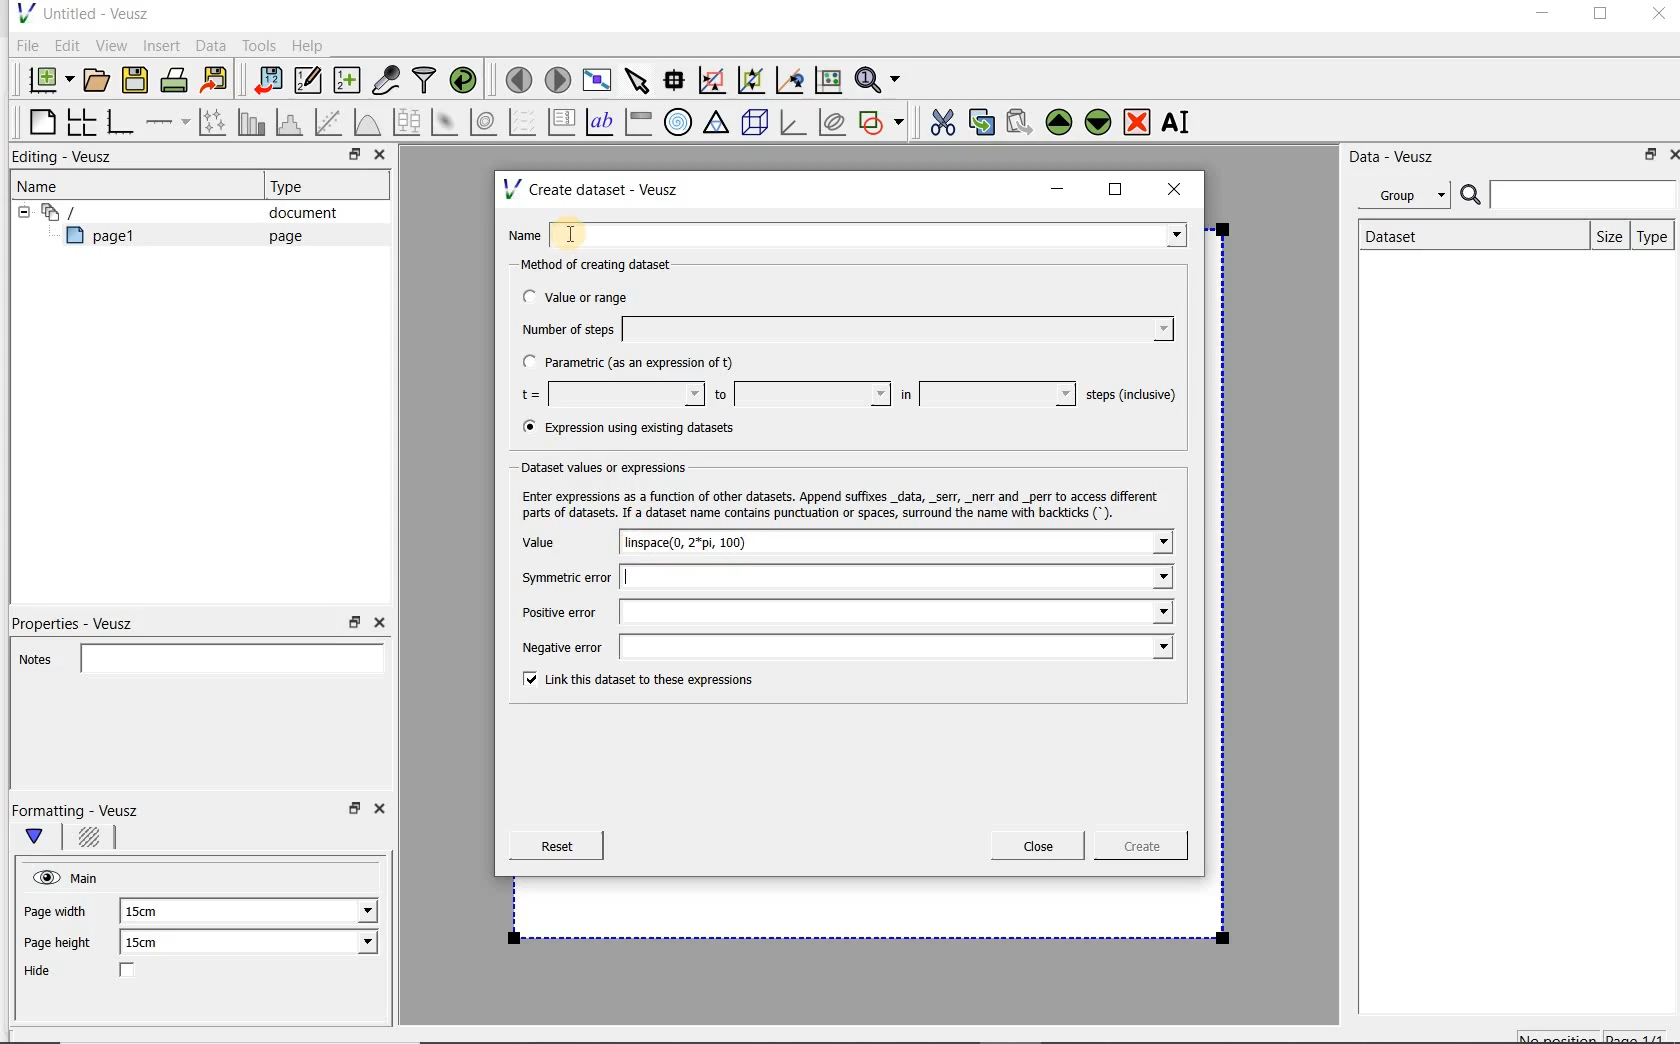 Image resolution: width=1680 pixels, height=1044 pixels. Describe the element at coordinates (43, 877) in the screenshot. I see `visible (click to hide, set Hide to true)` at that location.